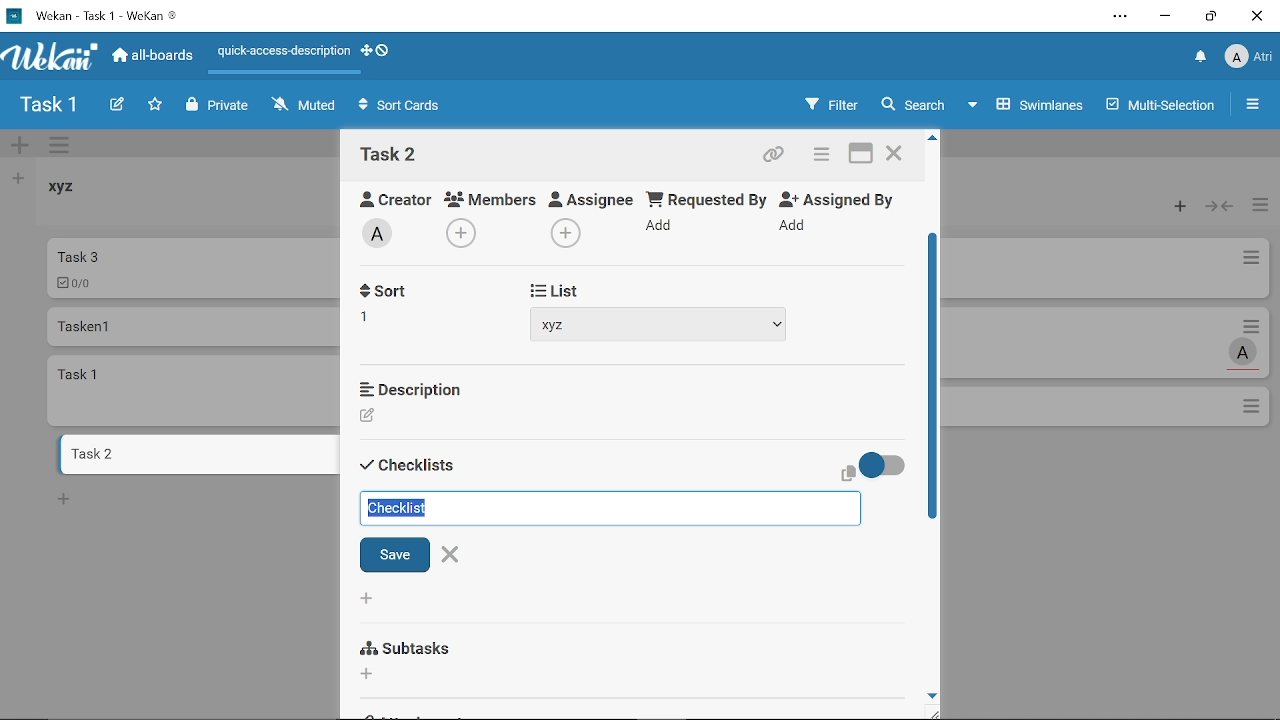  I want to click on Show desktop drag handles, so click(365, 51).